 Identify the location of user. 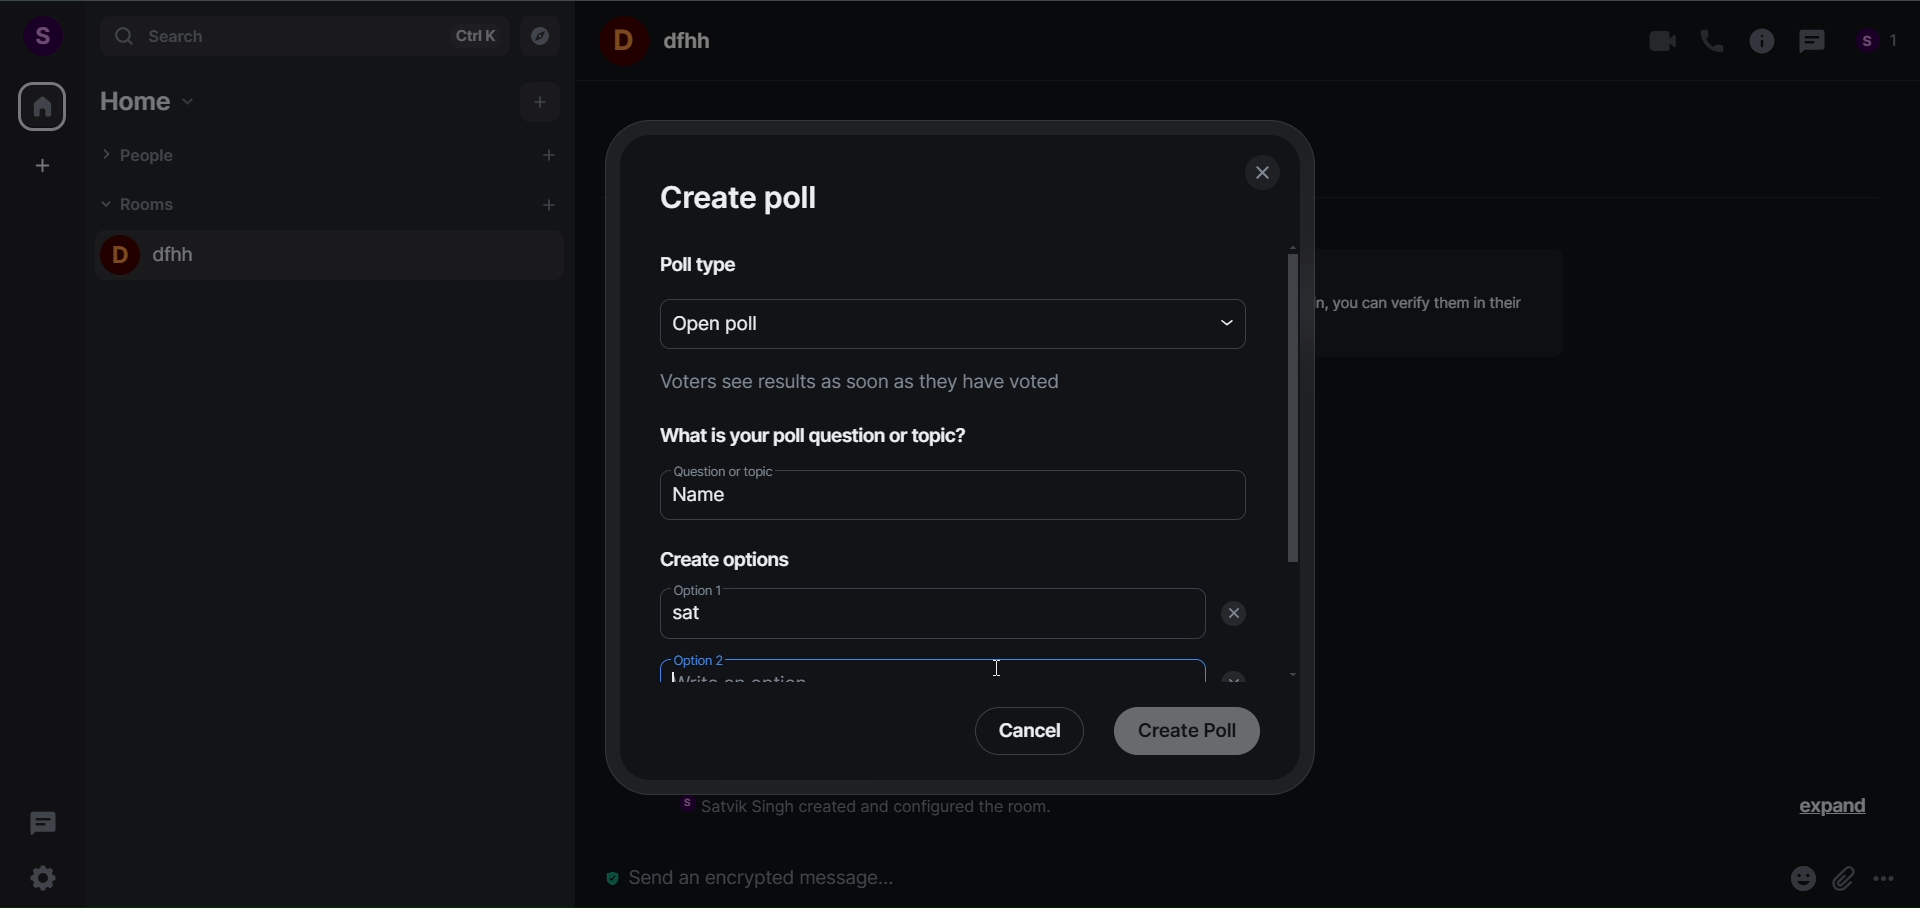
(41, 35).